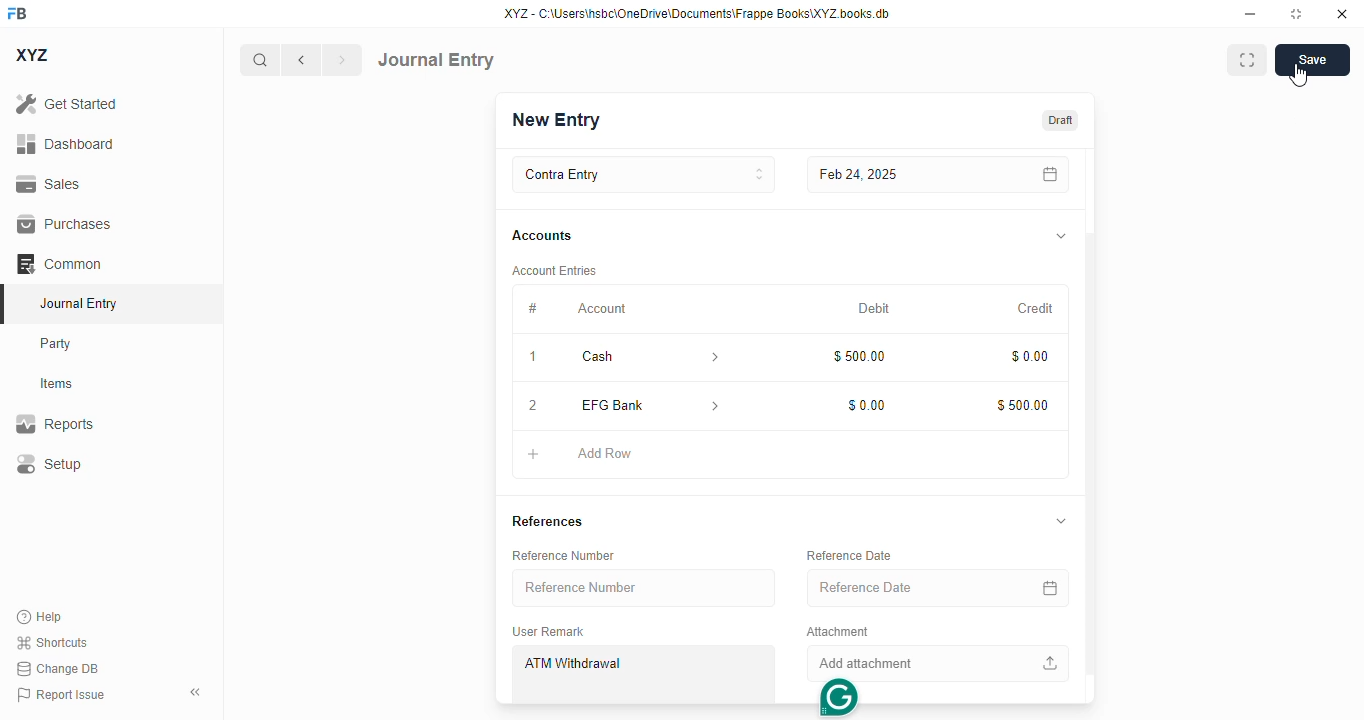  I want to click on draft, so click(1061, 119).